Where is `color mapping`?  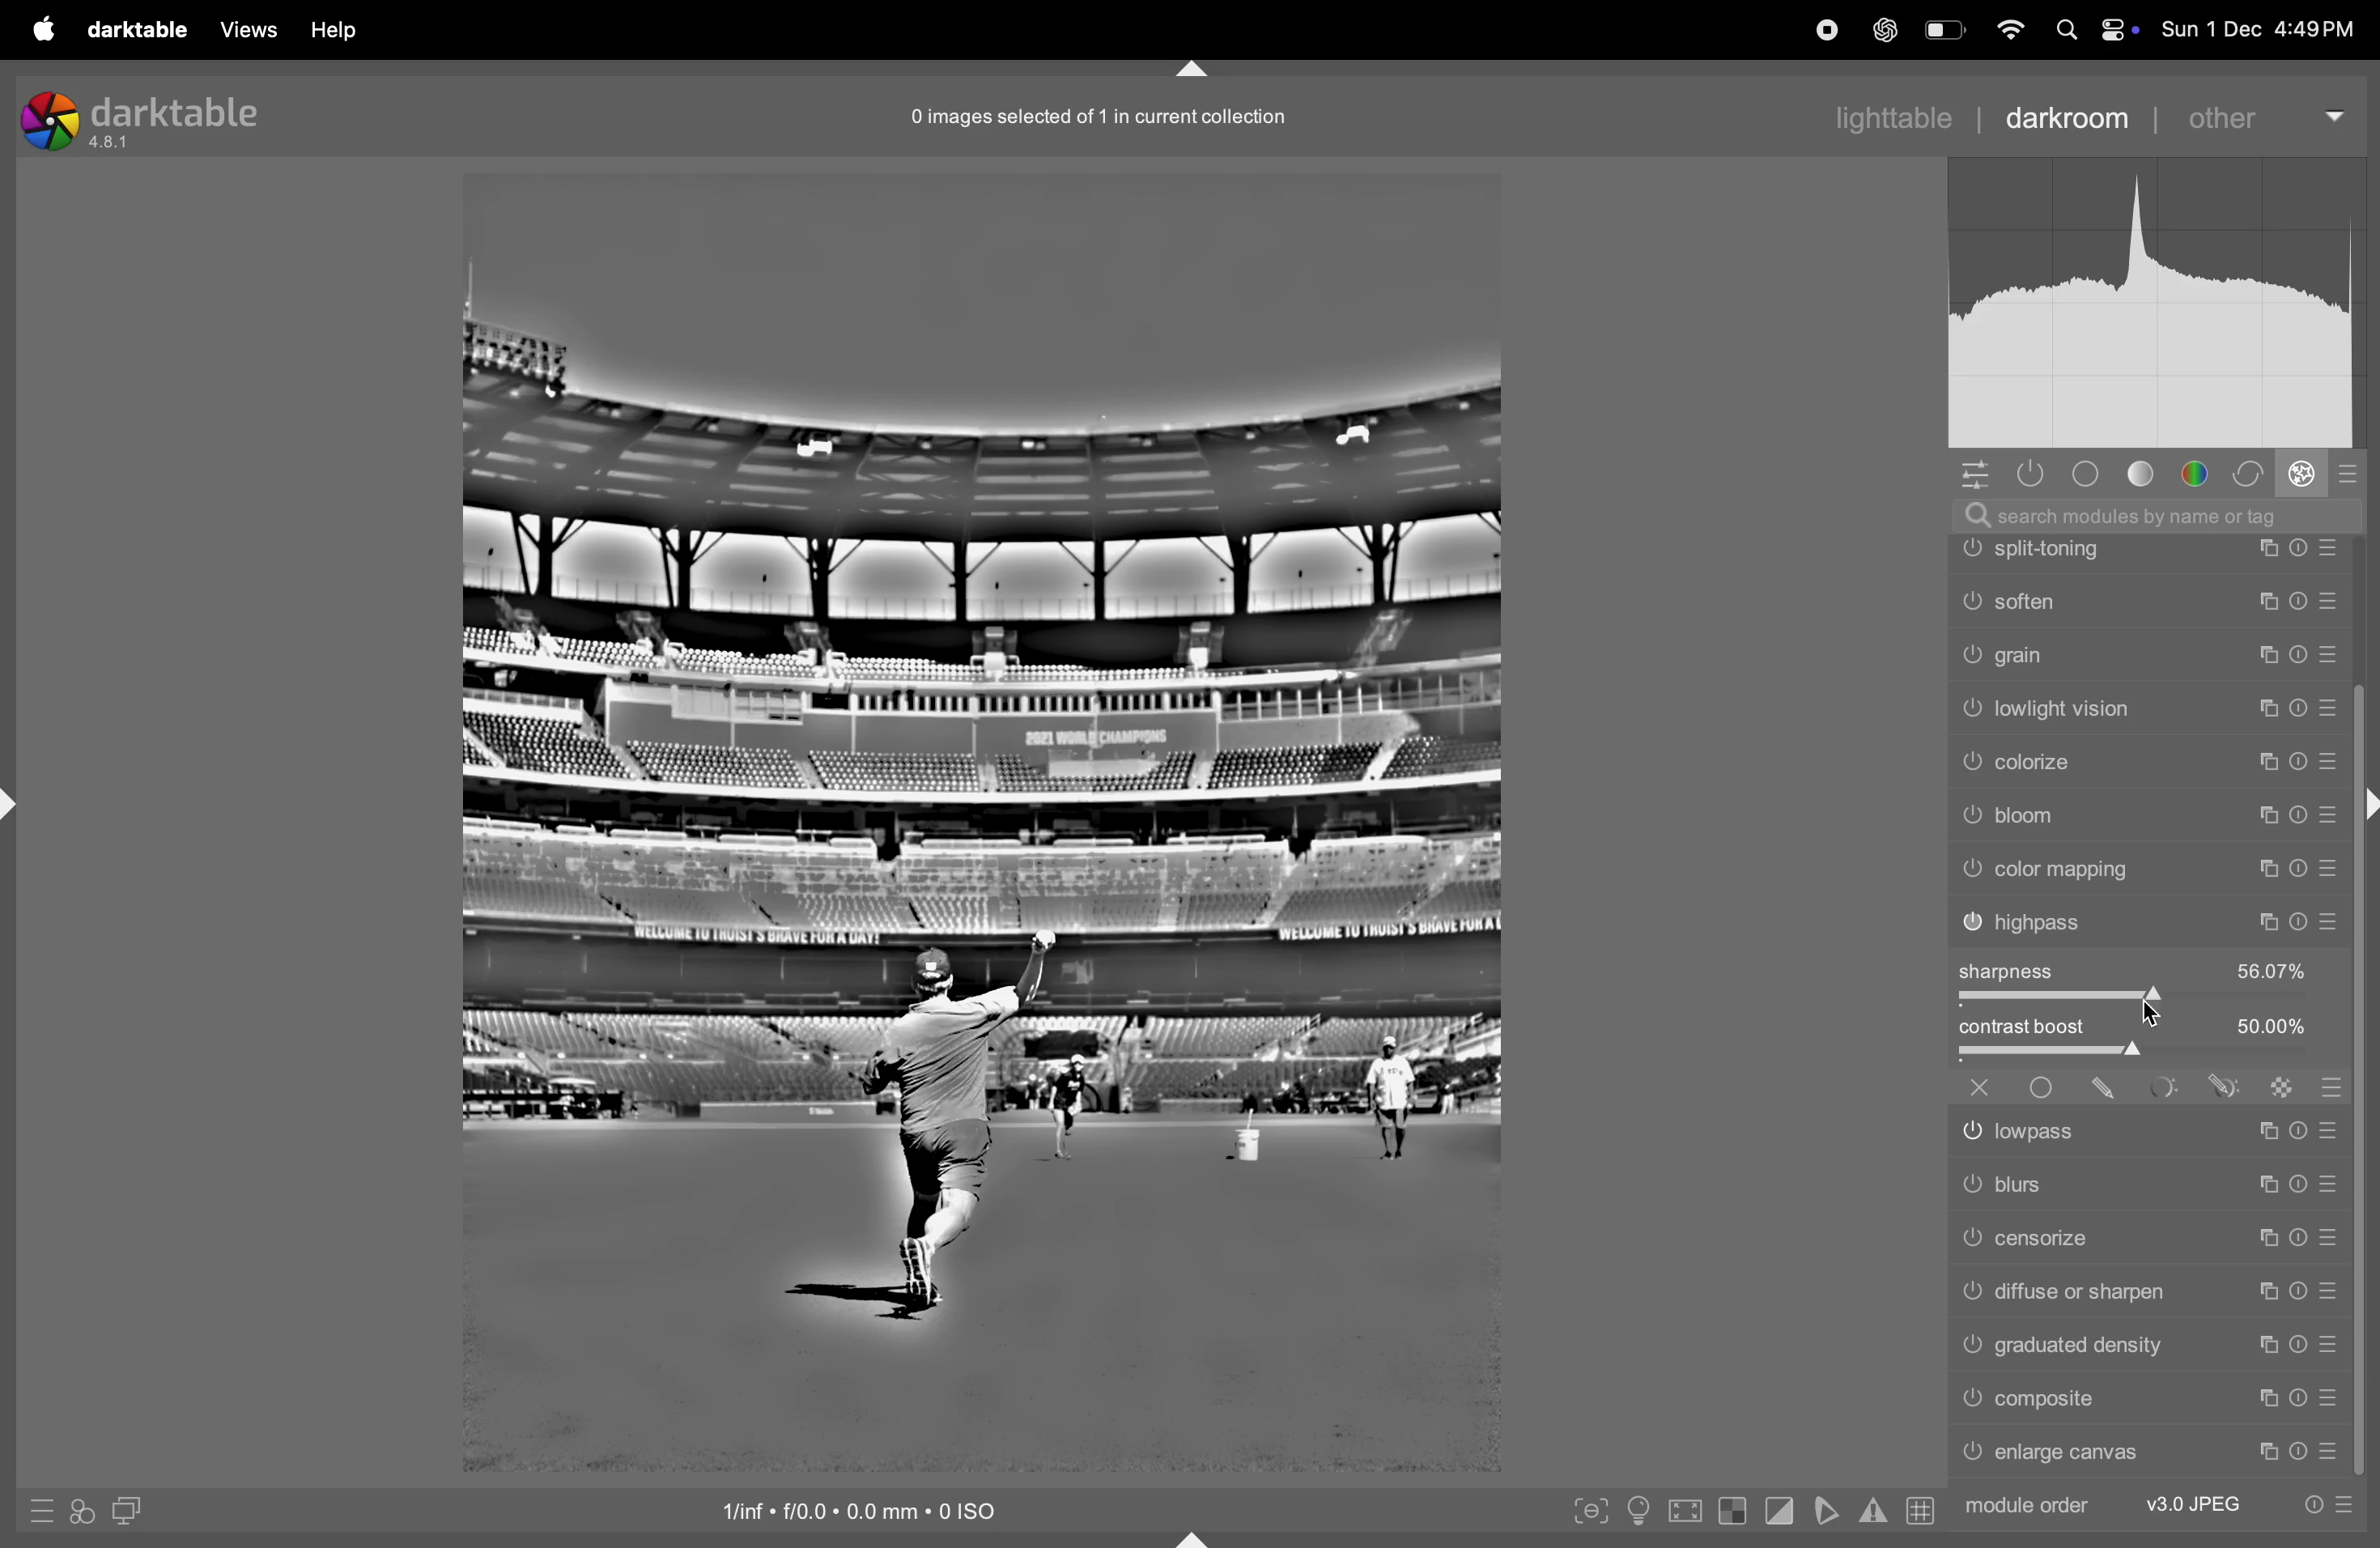 color mapping is located at coordinates (2154, 1022).